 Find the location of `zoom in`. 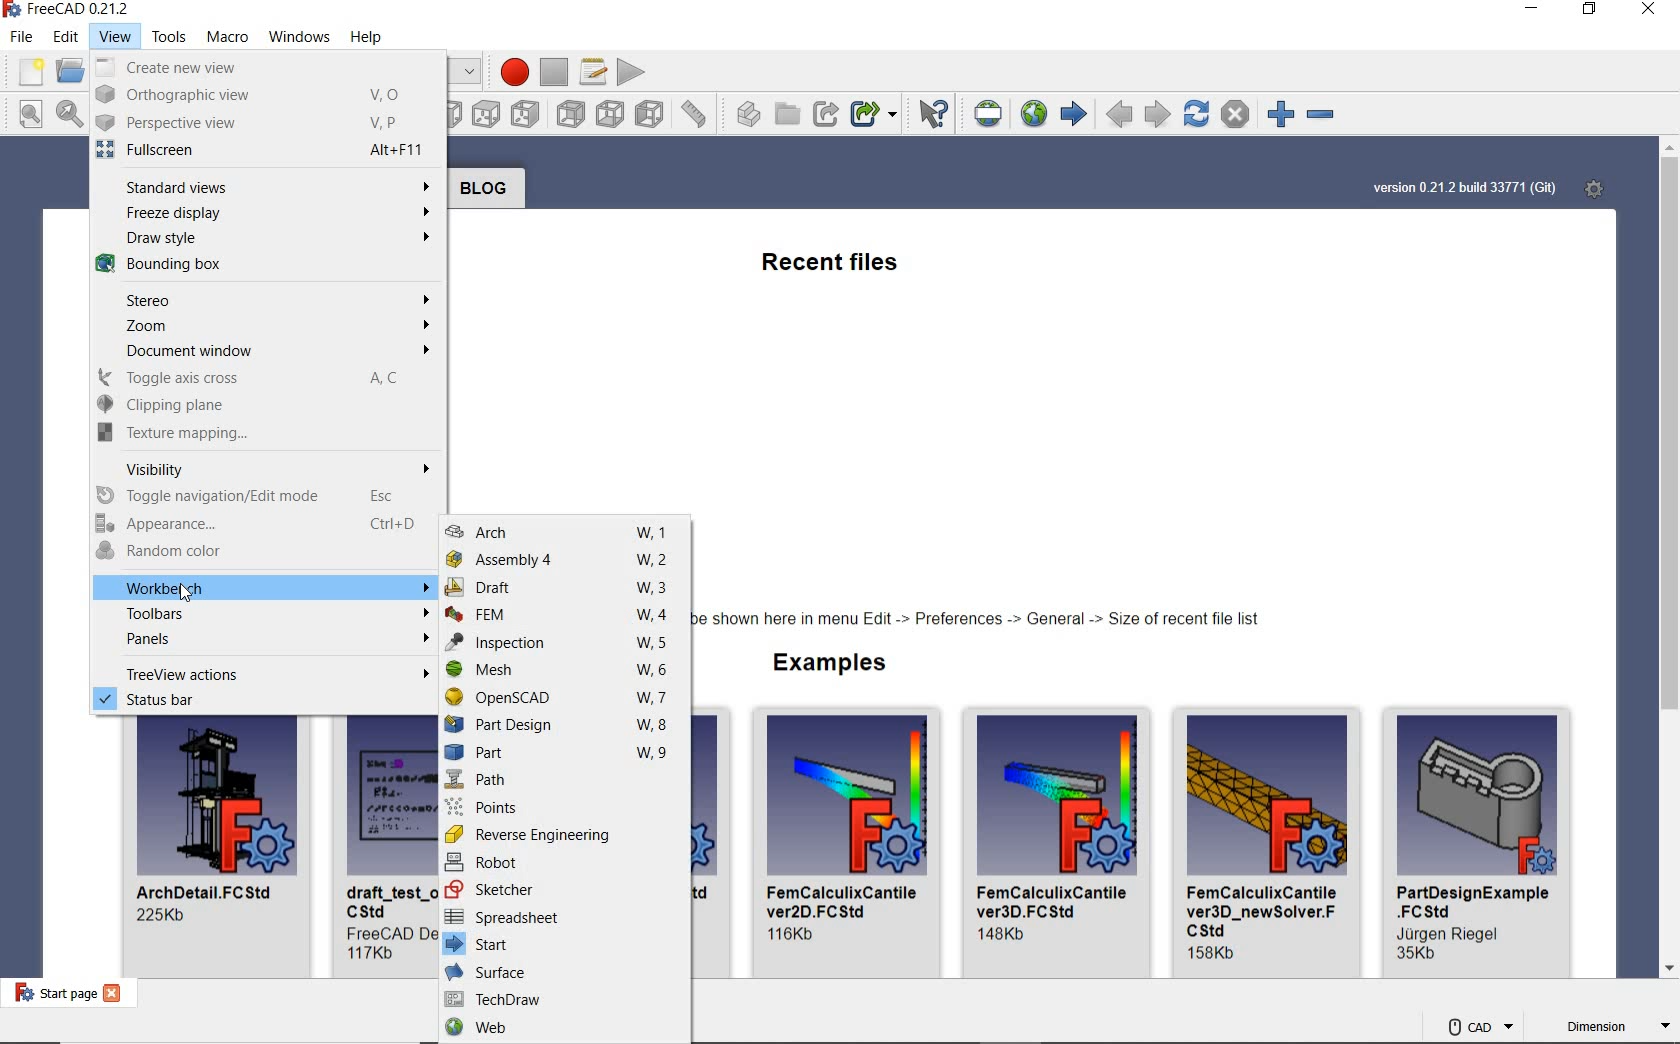

zoom in is located at coordinates (1283, 114).